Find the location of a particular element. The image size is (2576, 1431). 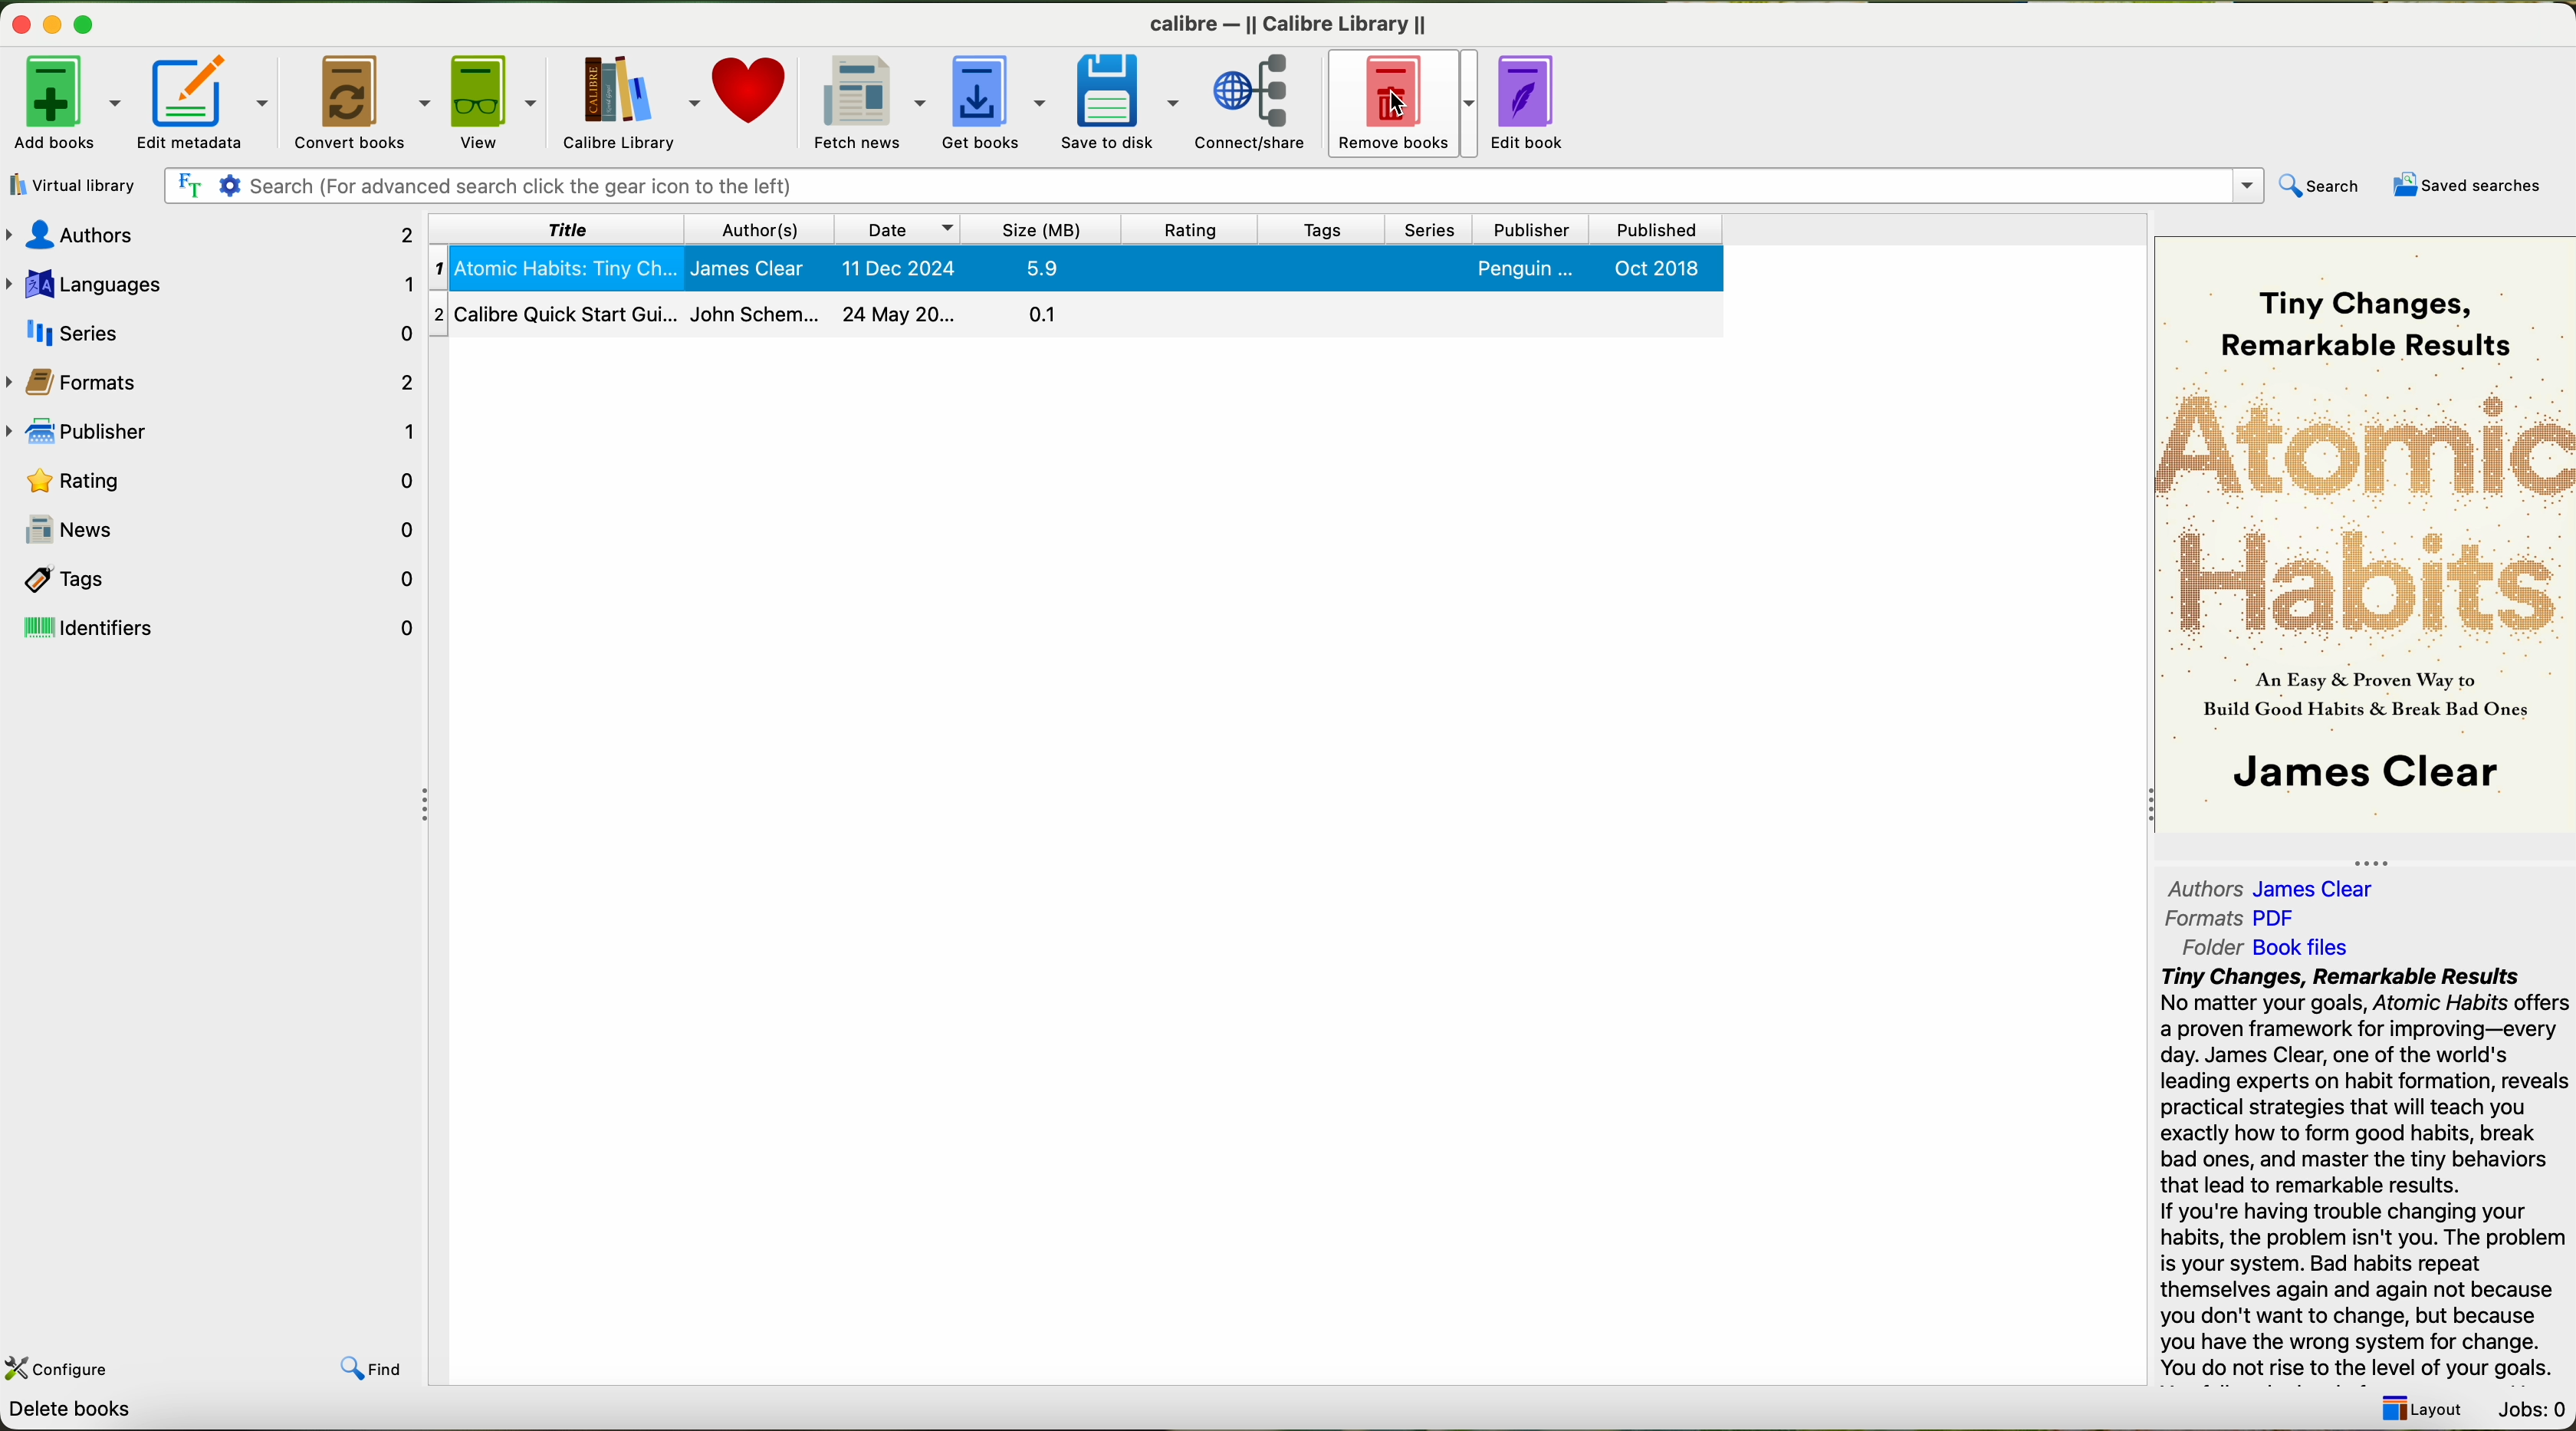

series is located at coordinates (213, 330).